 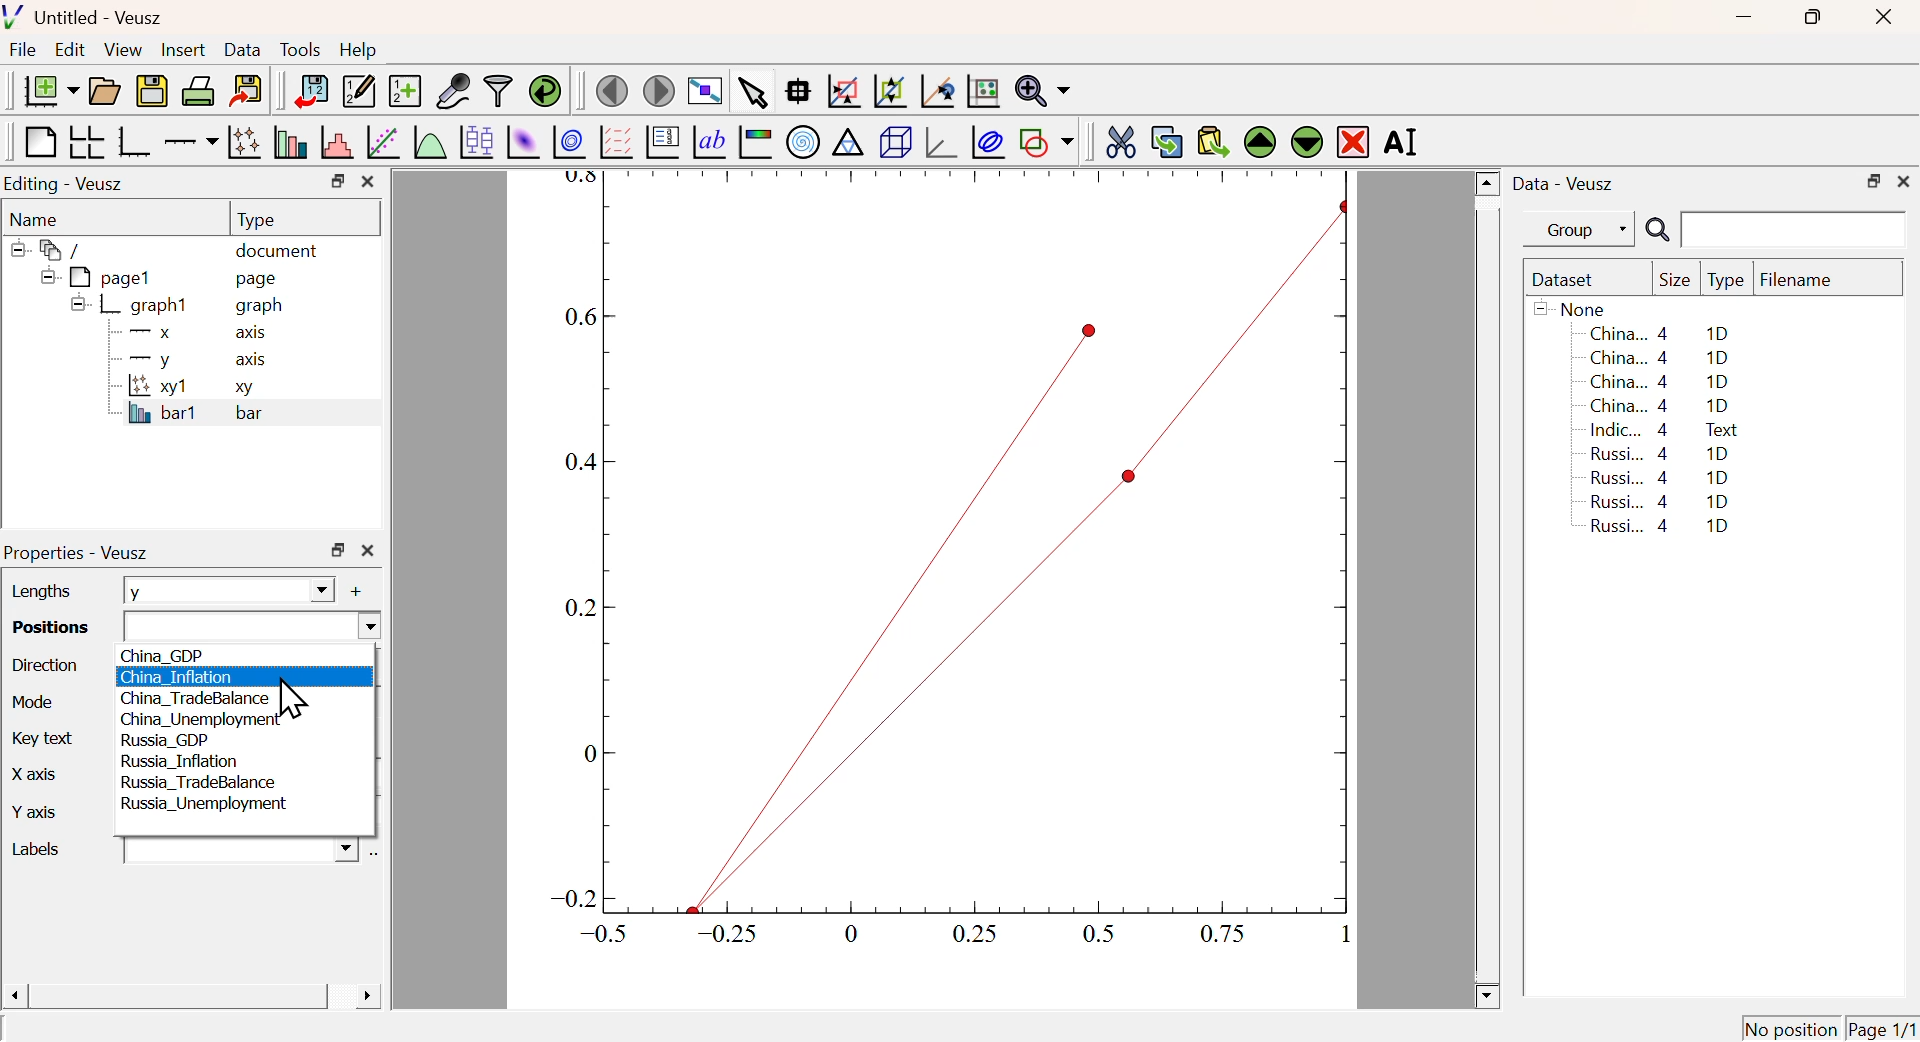 I want to click on China... 4 1D, so click(x=1660, y=406).